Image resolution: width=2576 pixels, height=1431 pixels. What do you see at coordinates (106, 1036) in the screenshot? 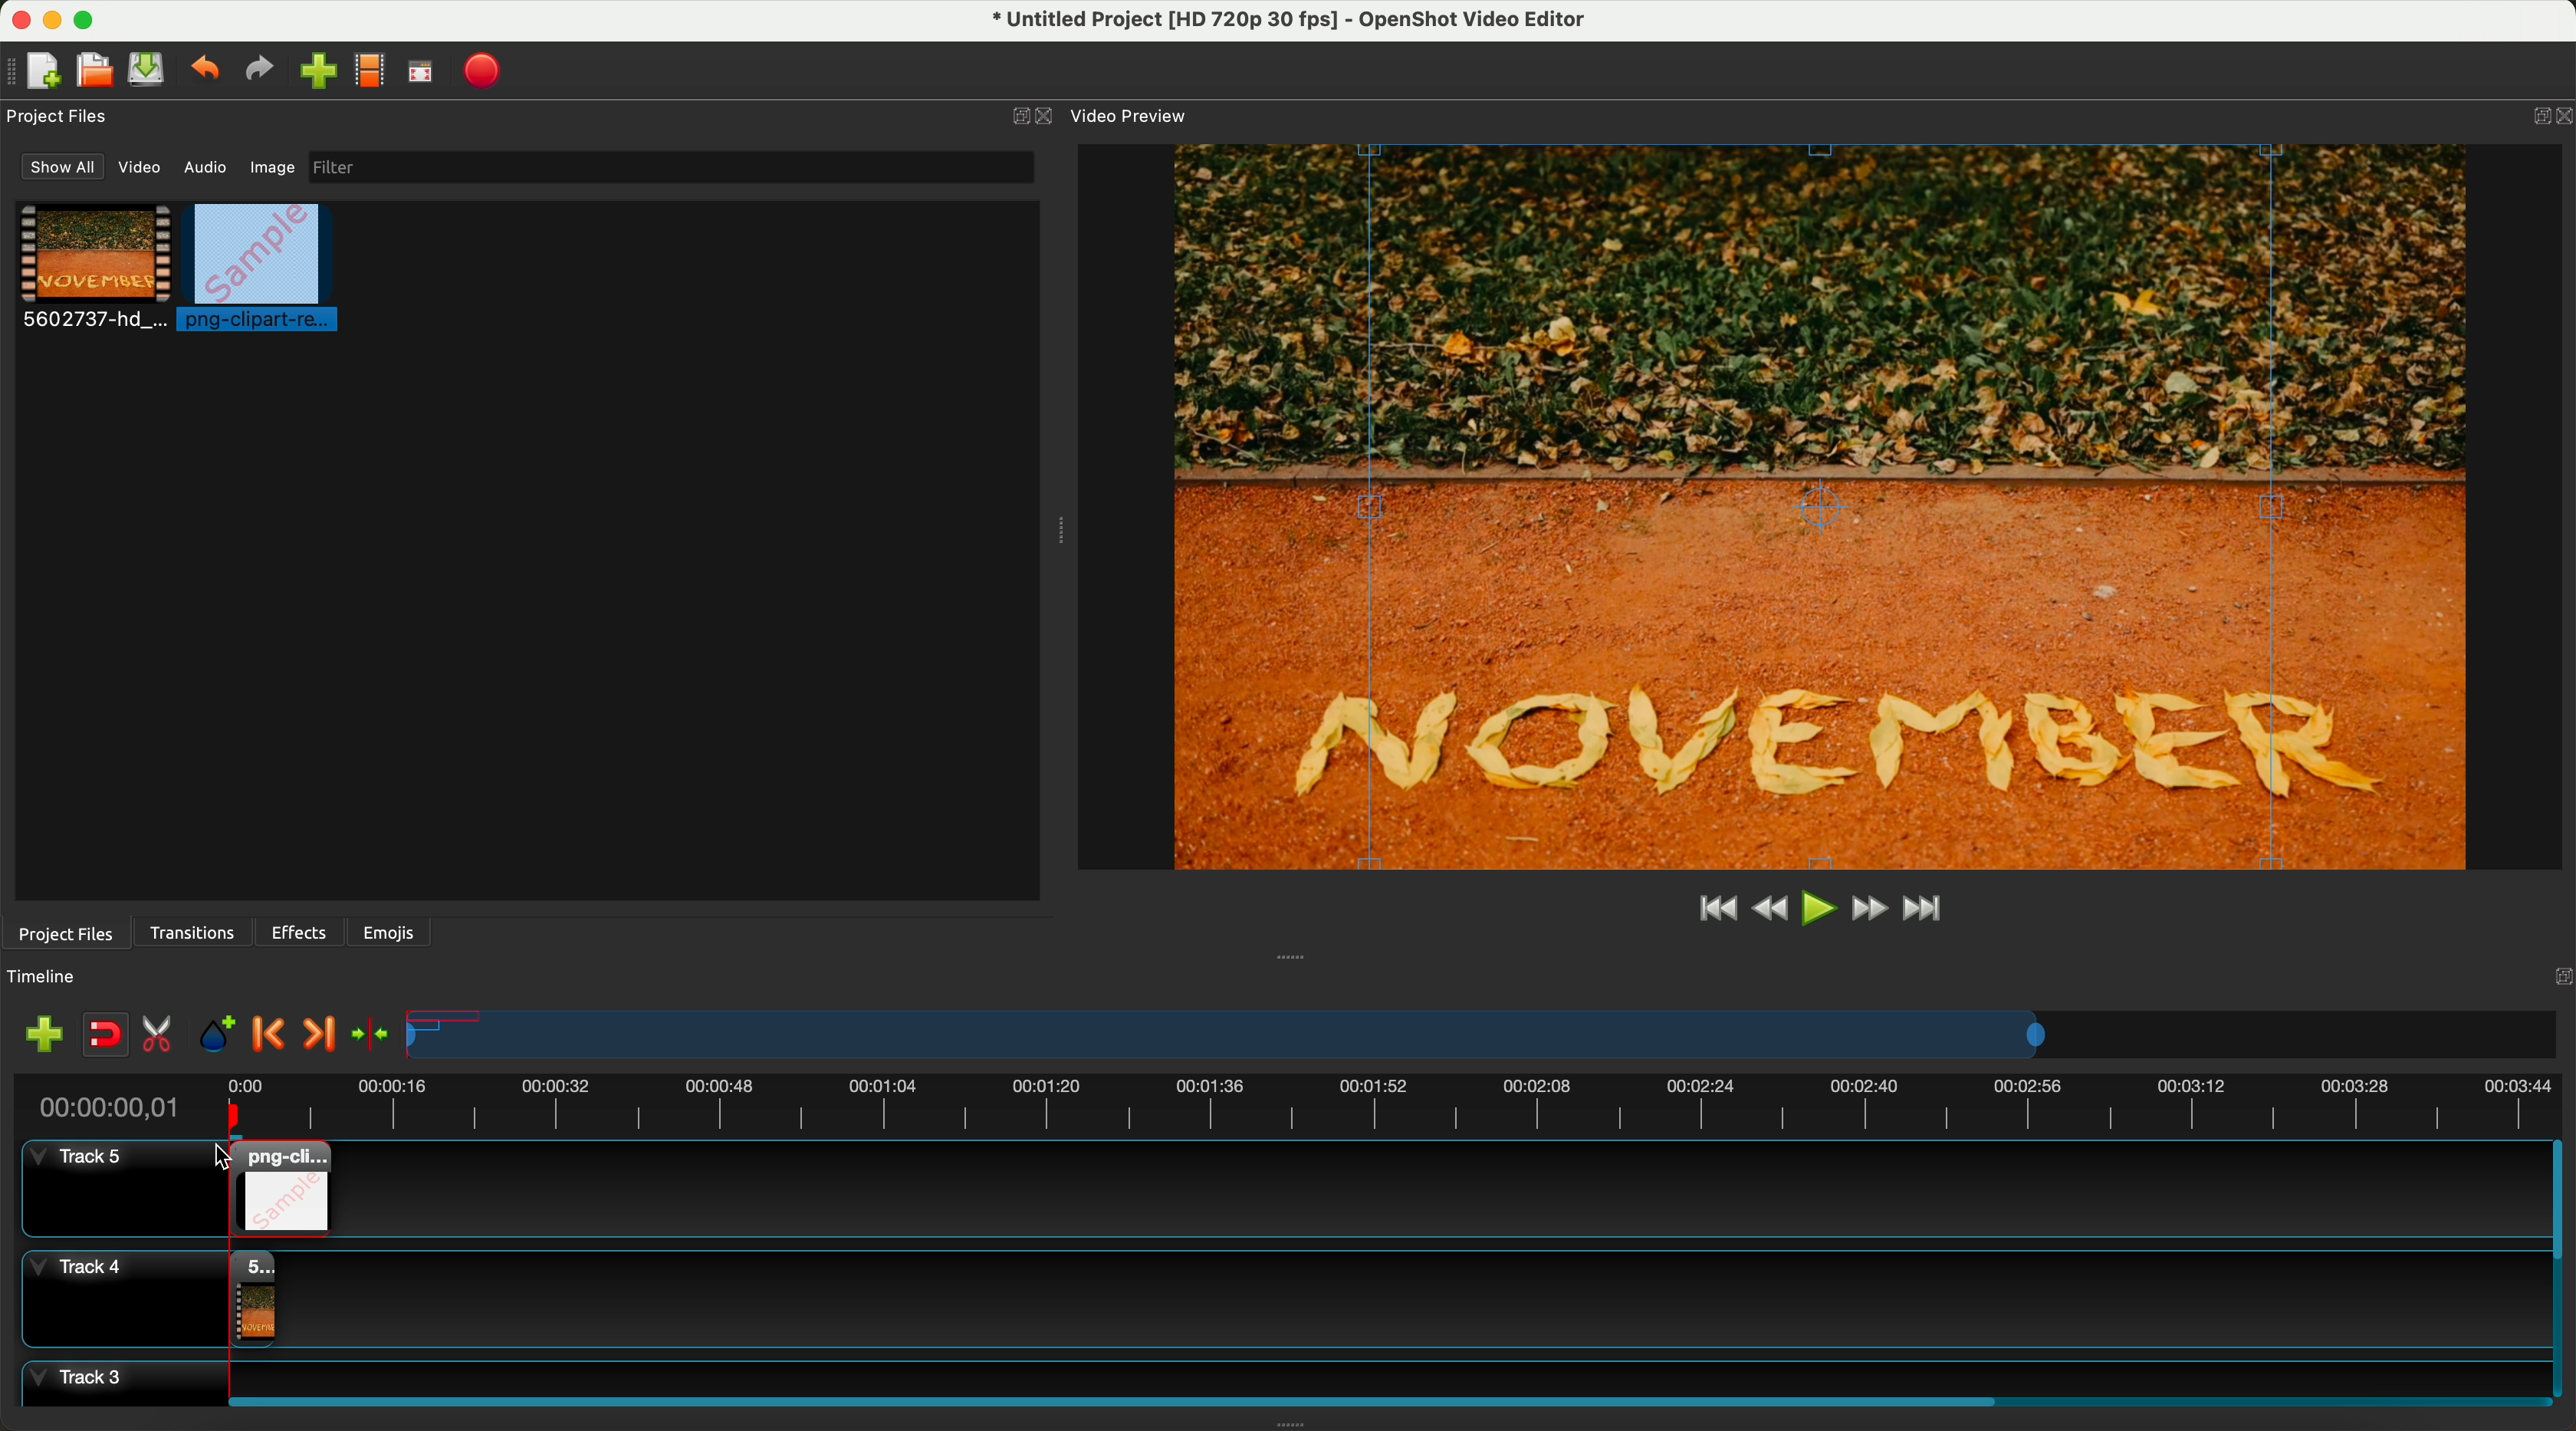
I see `disable snapping` at bounding box center [106, 1036].